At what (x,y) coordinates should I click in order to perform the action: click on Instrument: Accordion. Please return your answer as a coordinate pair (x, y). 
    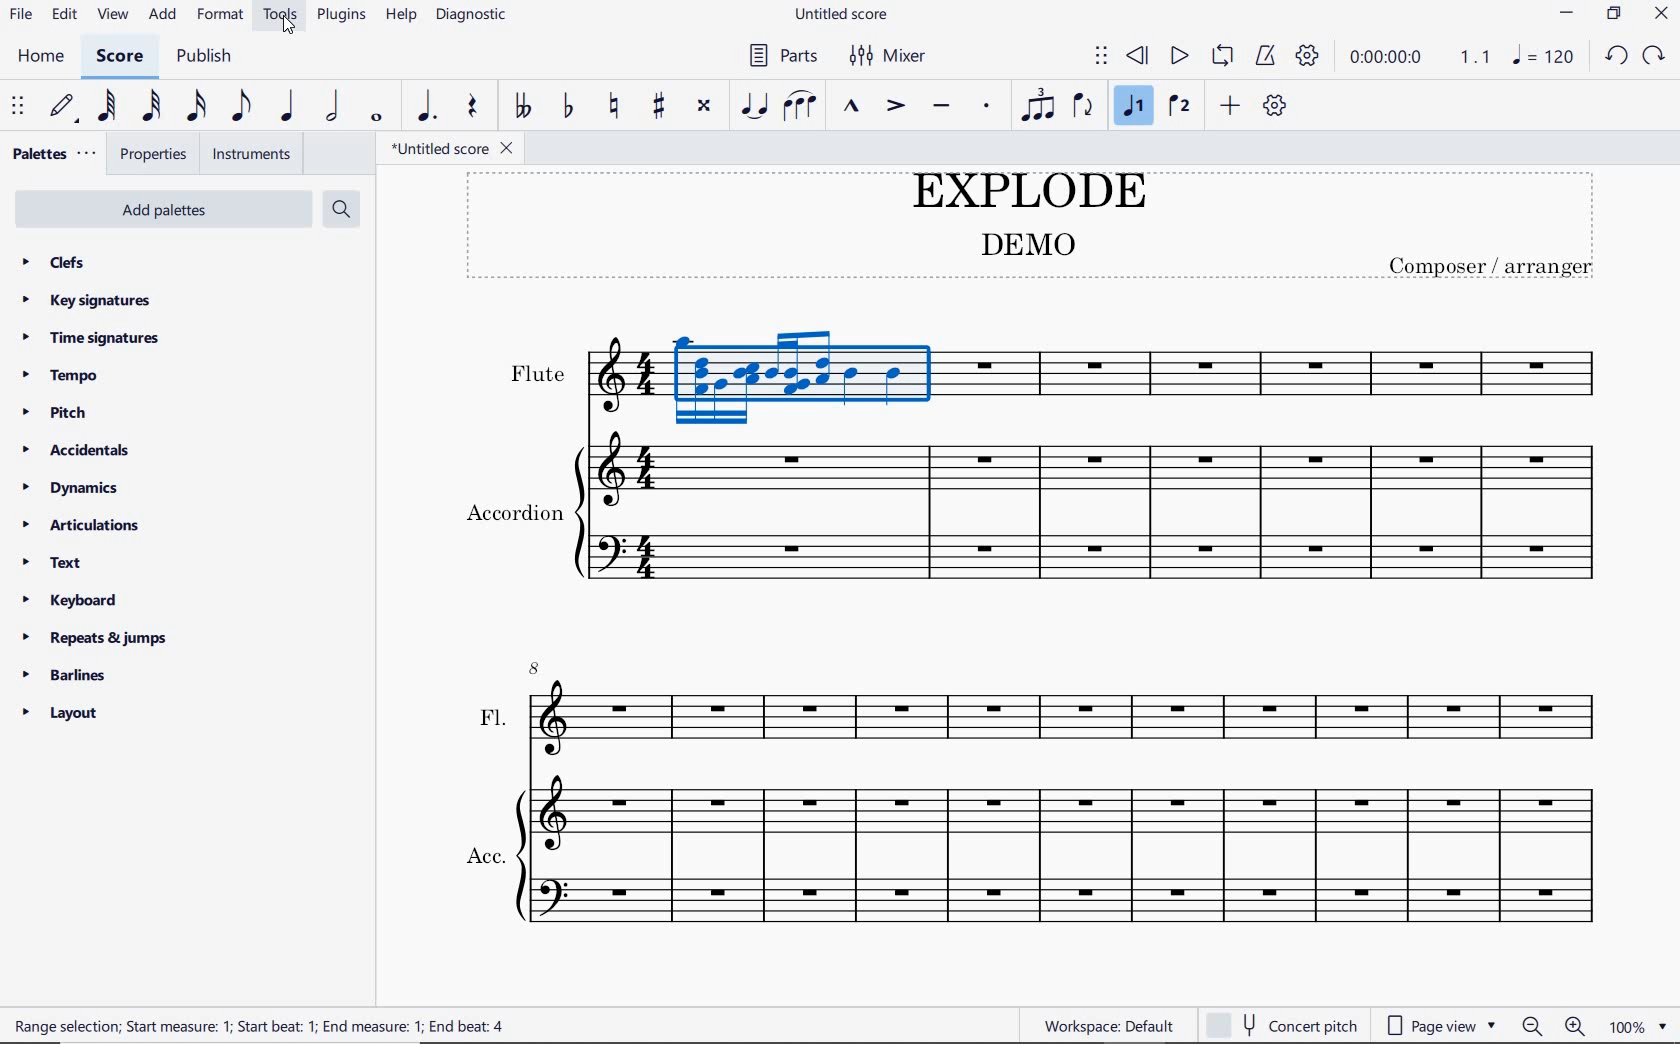
    Looking at the image, I should click on (1042, 515).